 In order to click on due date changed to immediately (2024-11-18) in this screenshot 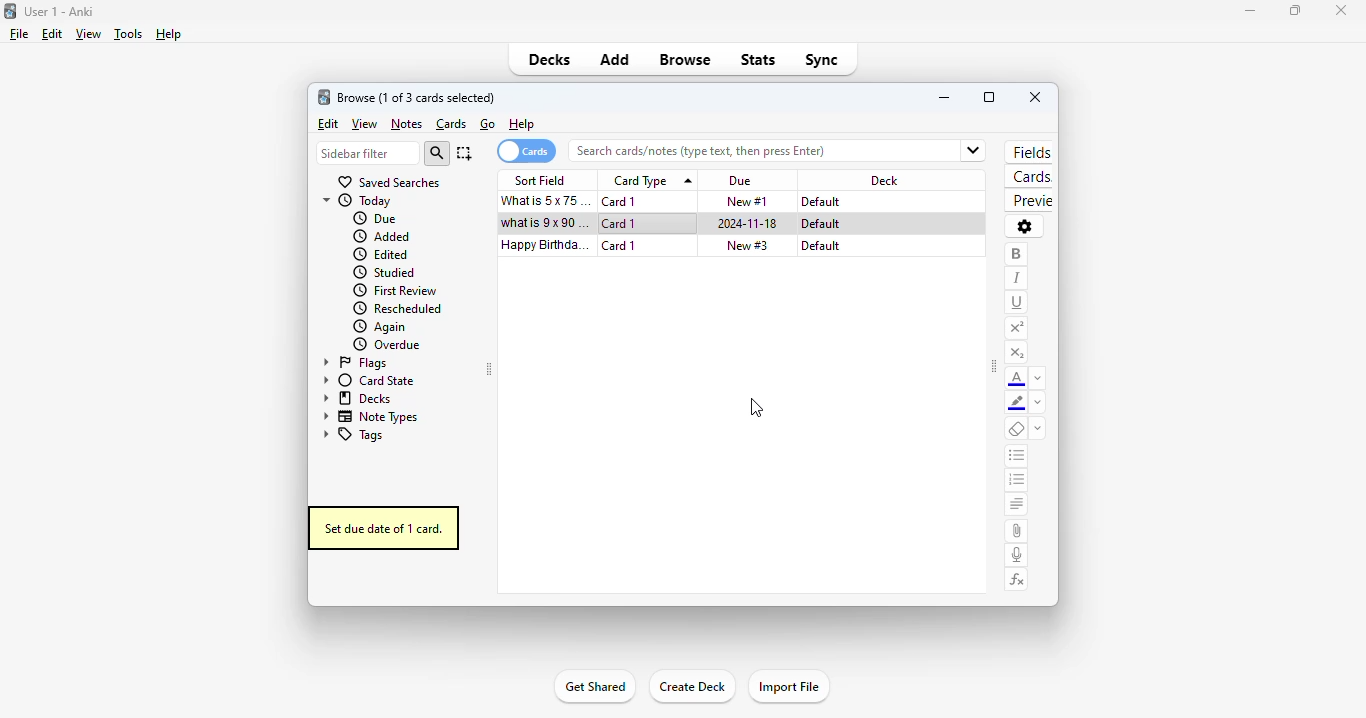, I will do `click(750, 223)`.